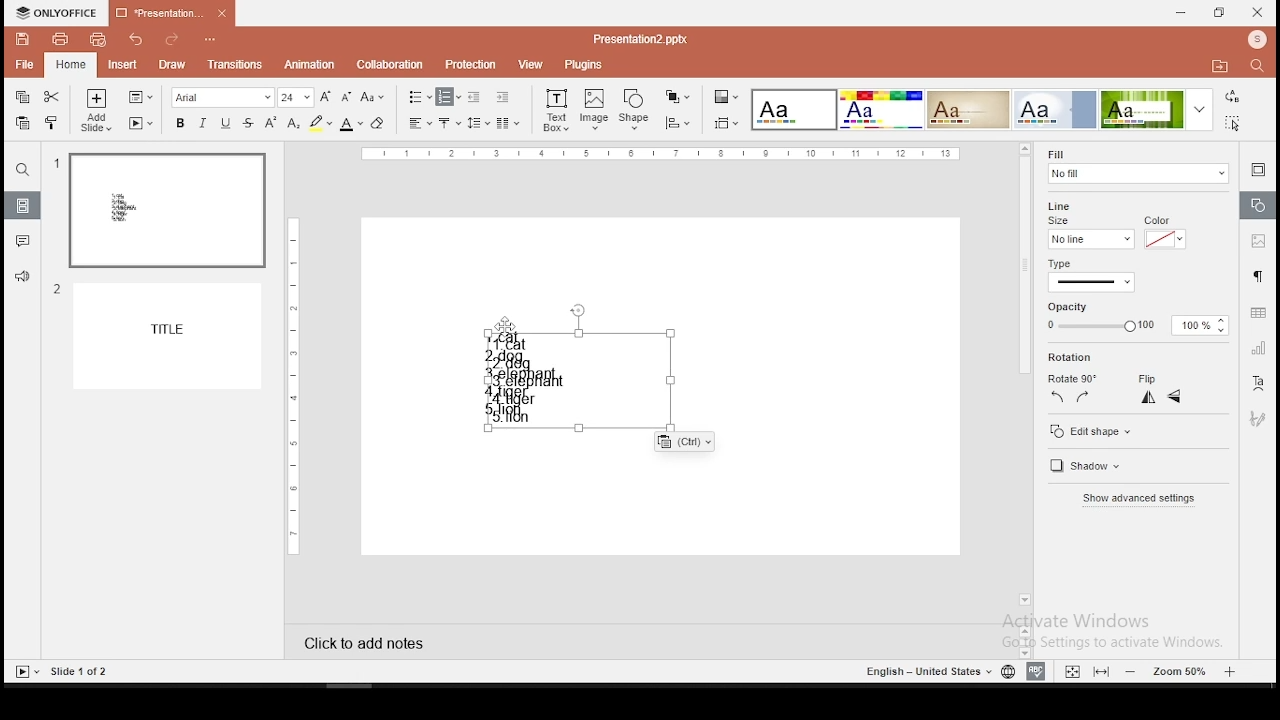 This screenshot has height=720, width=1280. I want to click on superscript, so click(271, 123).